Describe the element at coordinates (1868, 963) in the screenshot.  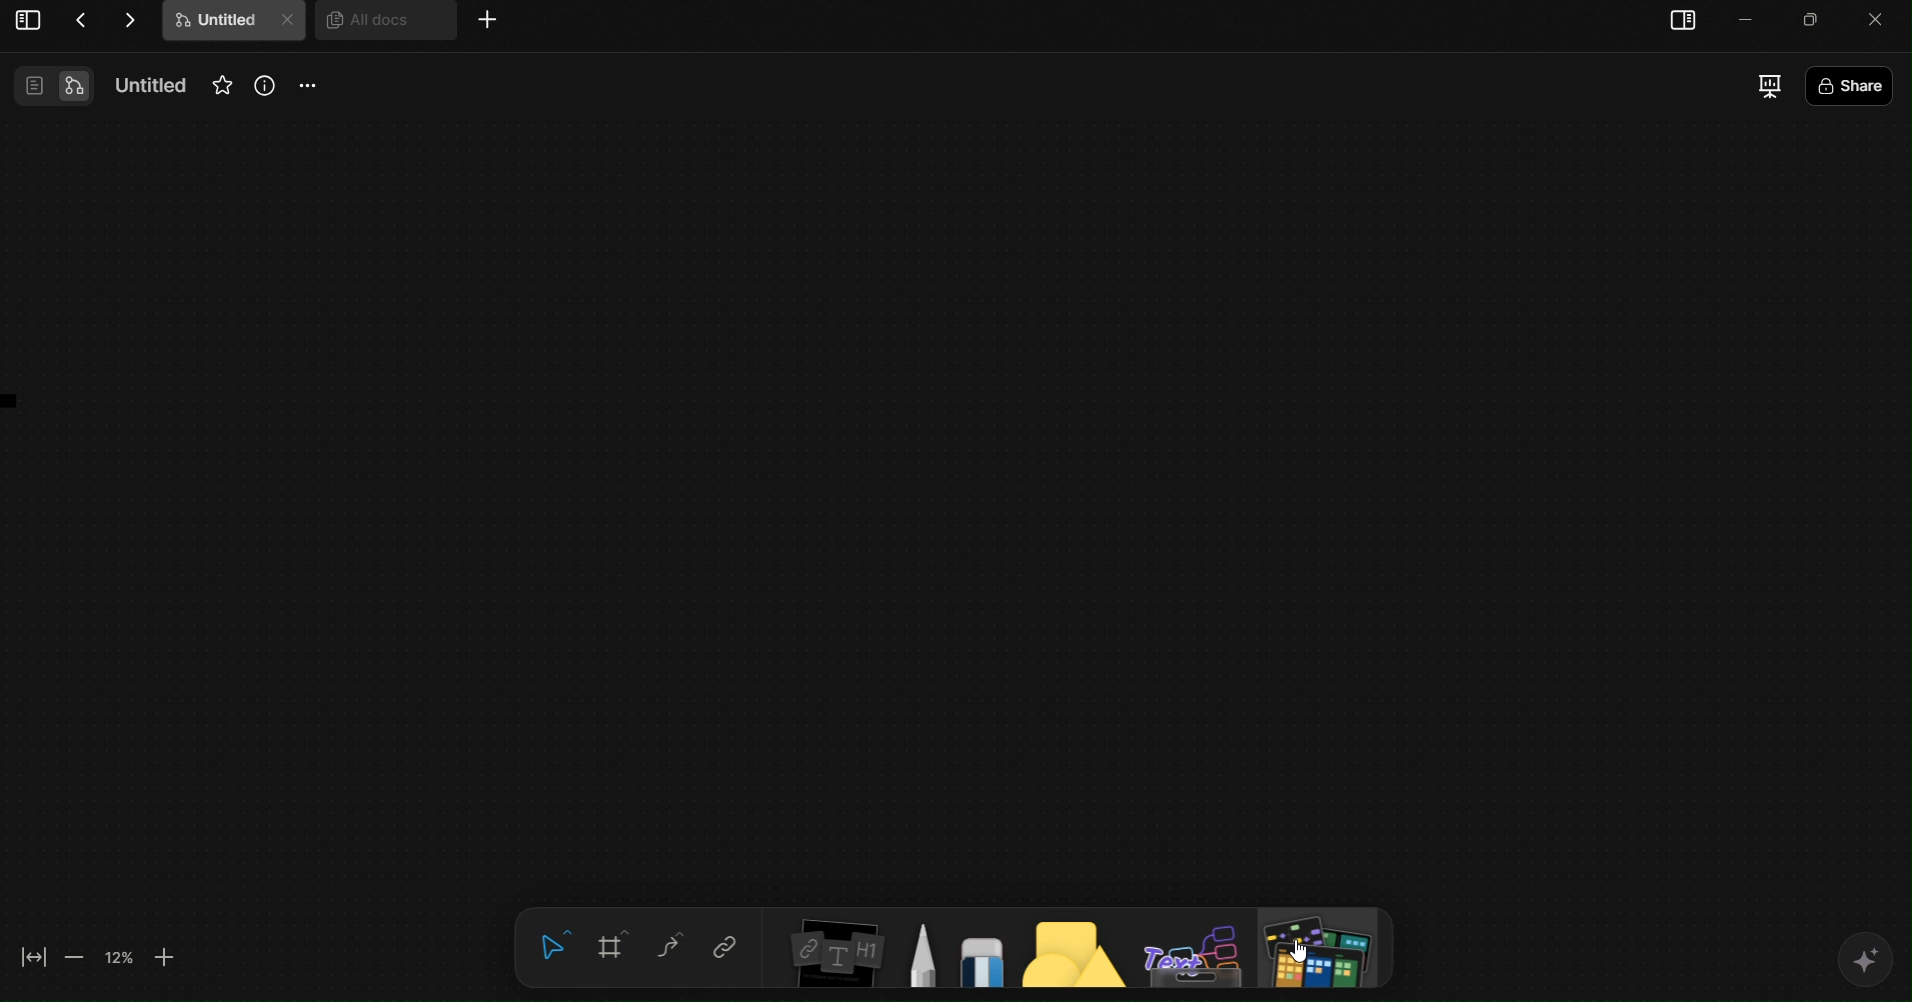
I see `AI` at that location.